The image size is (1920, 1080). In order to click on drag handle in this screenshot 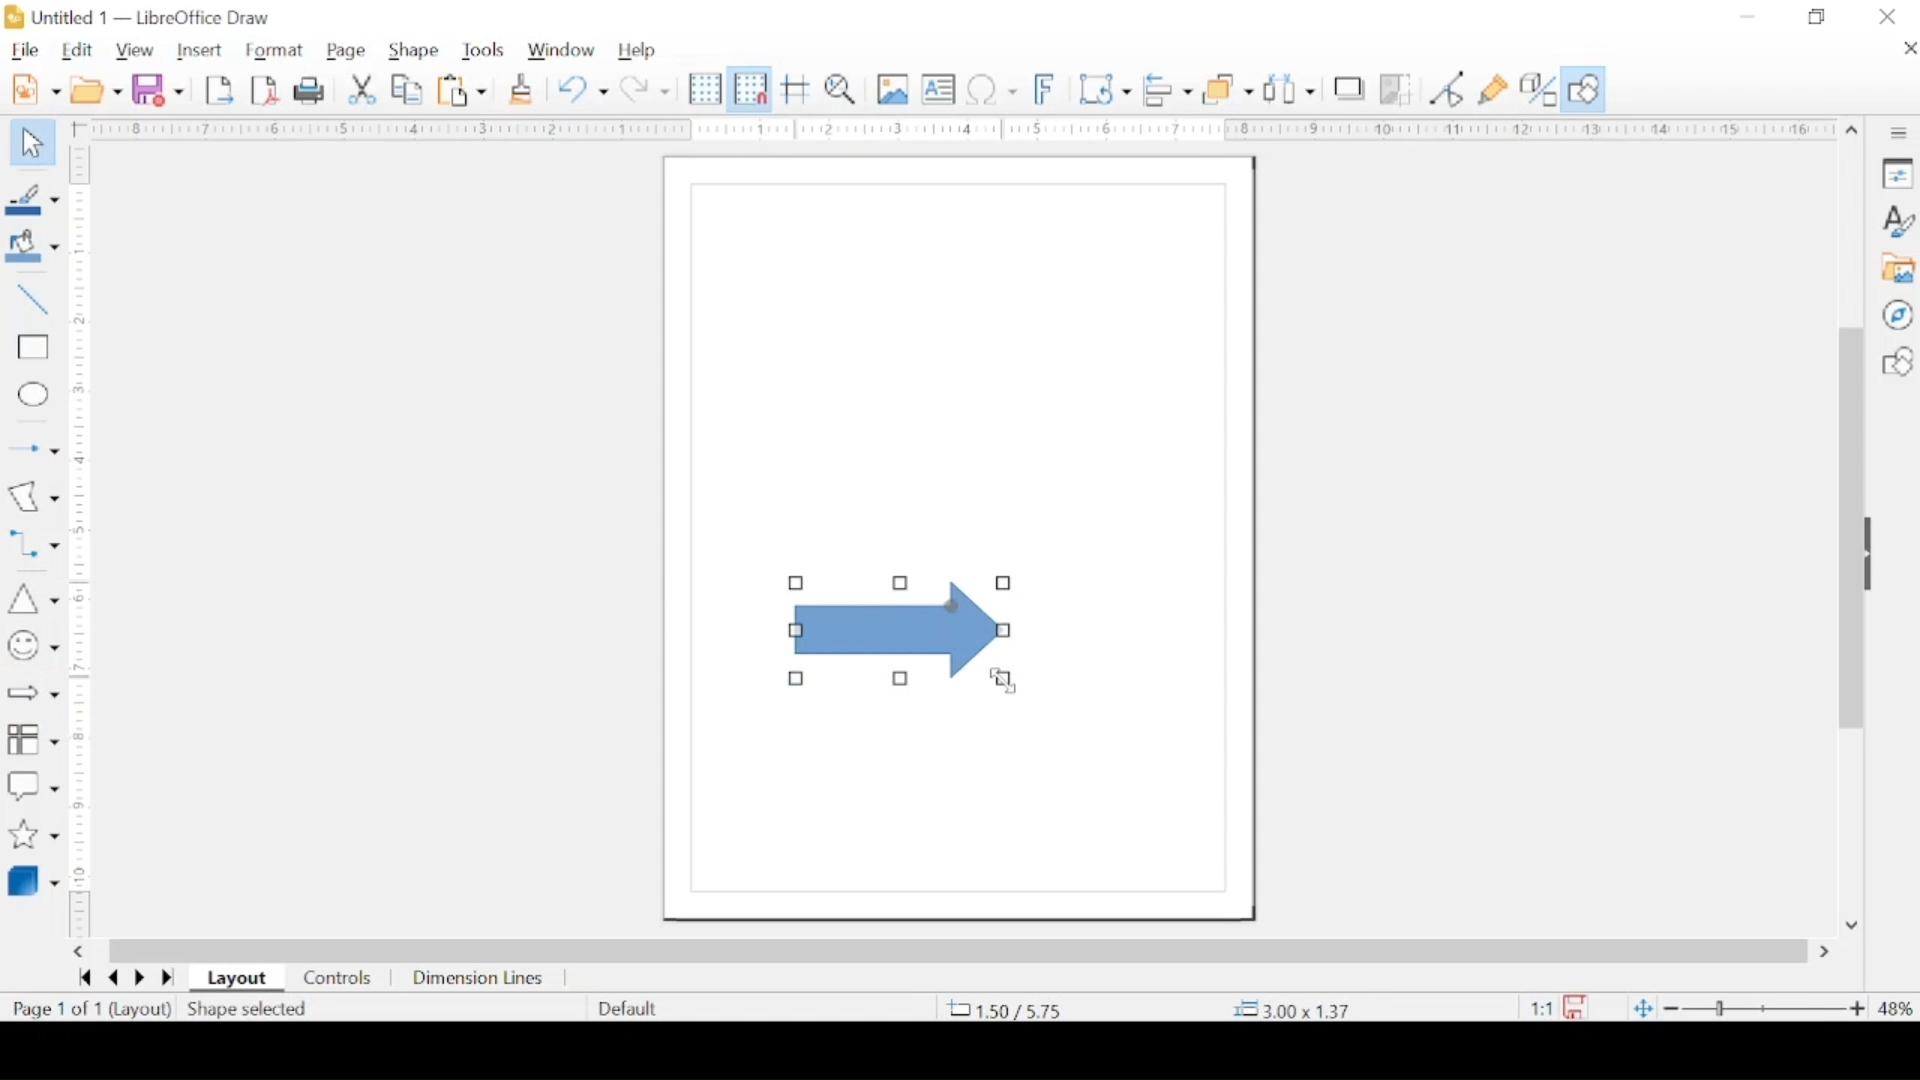, I will do `click(1874, 553)`.